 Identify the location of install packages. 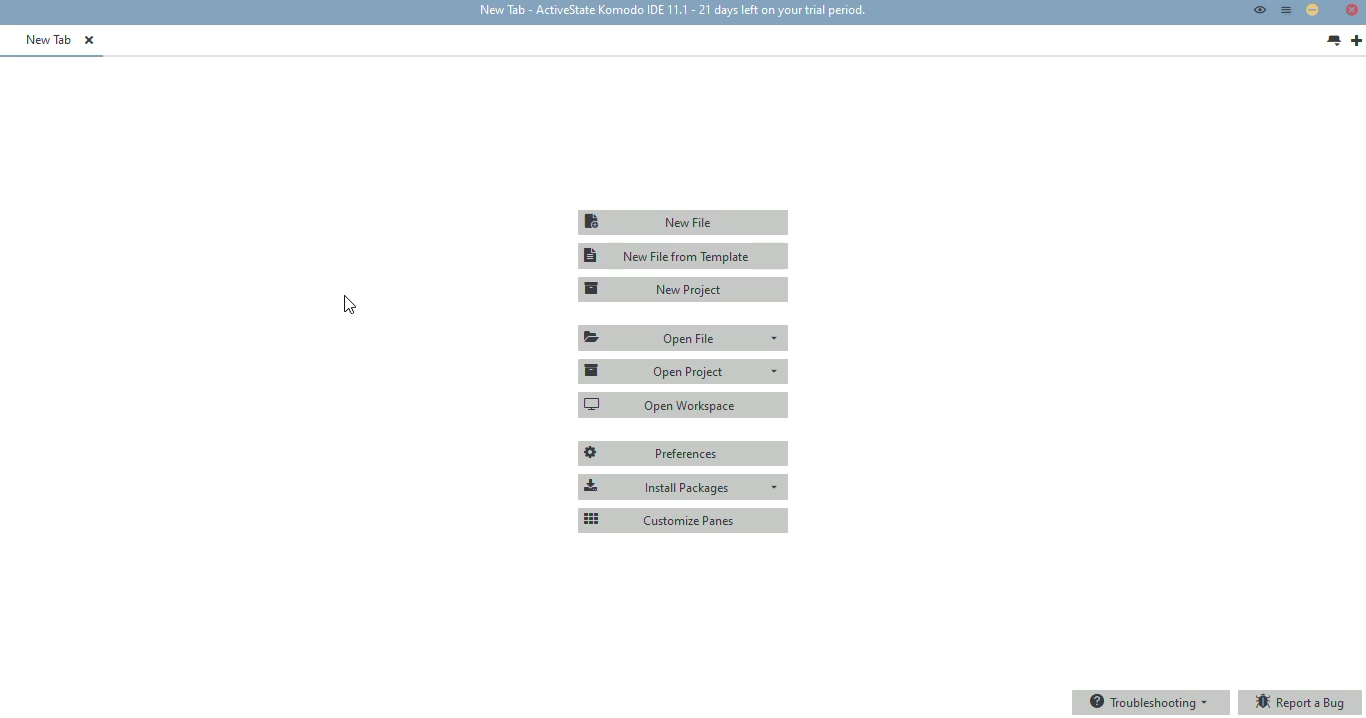
(684, 487).